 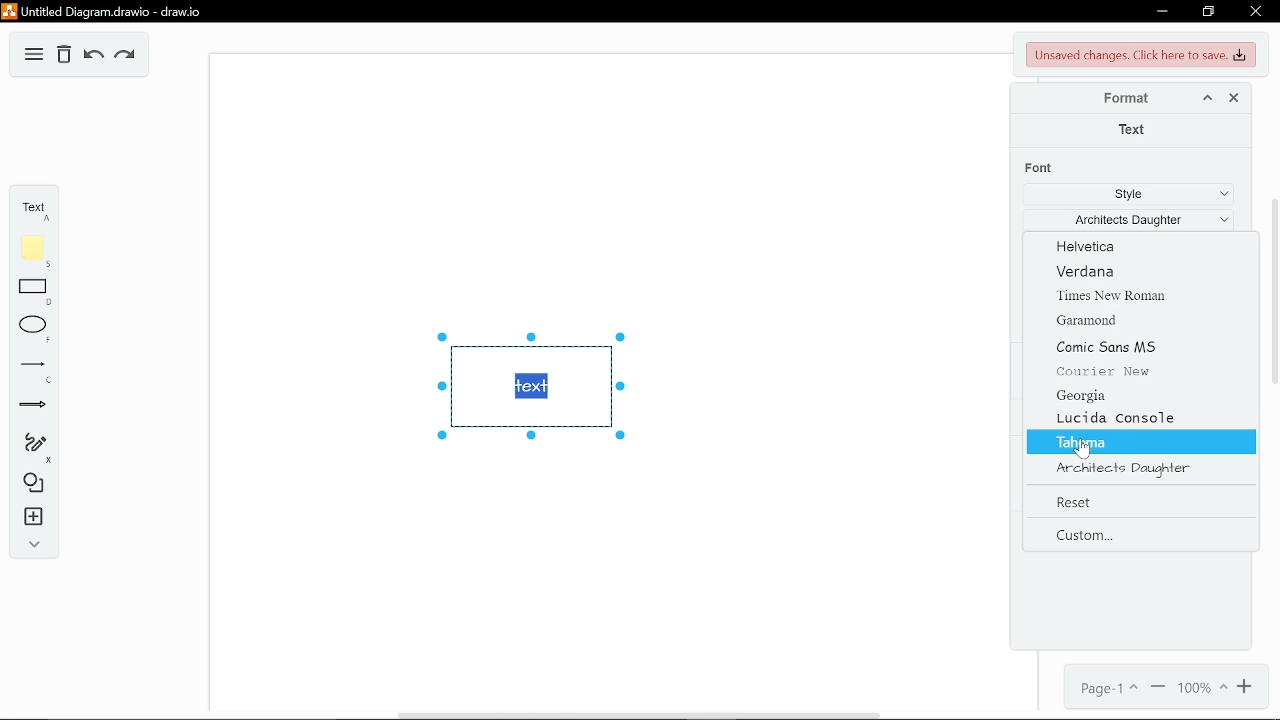 What do you see at coordinates (1134, 396) in the screenshot?
I see `georgia` at bounding box center [1134, 396].